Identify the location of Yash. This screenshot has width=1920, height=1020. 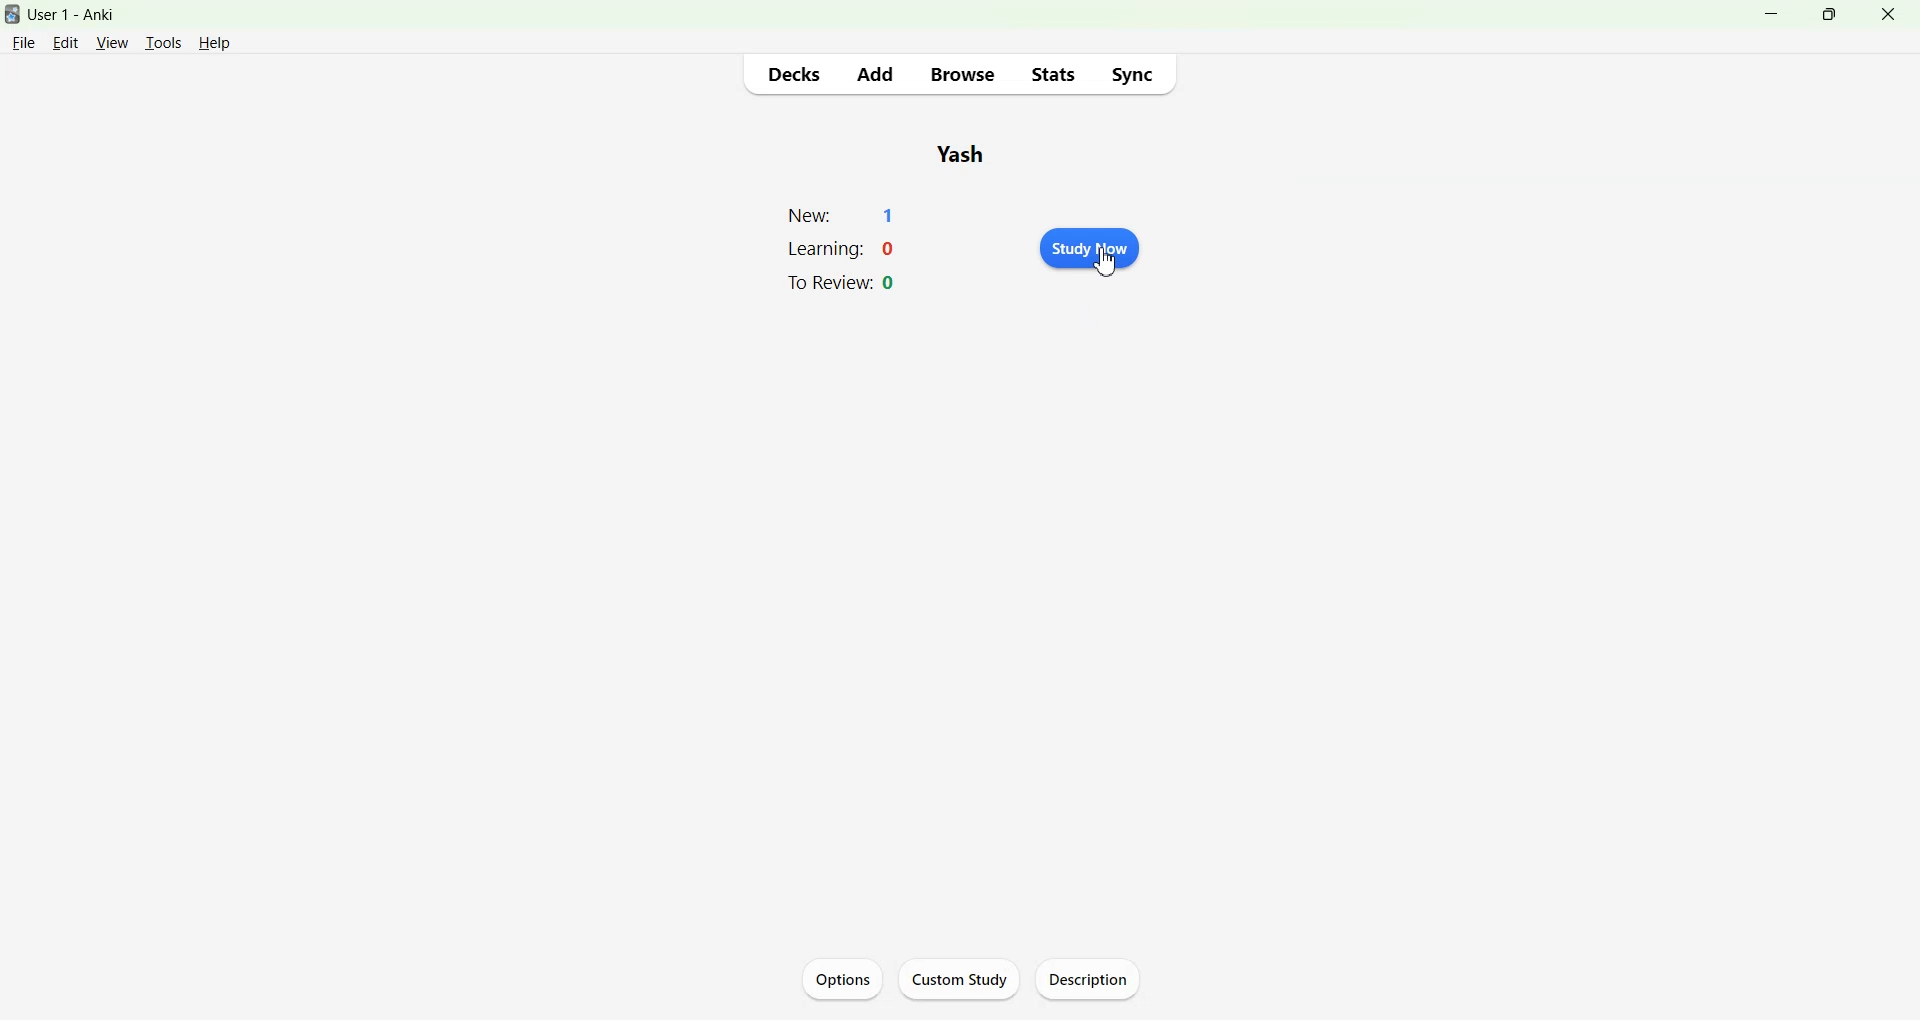
(964, 154).